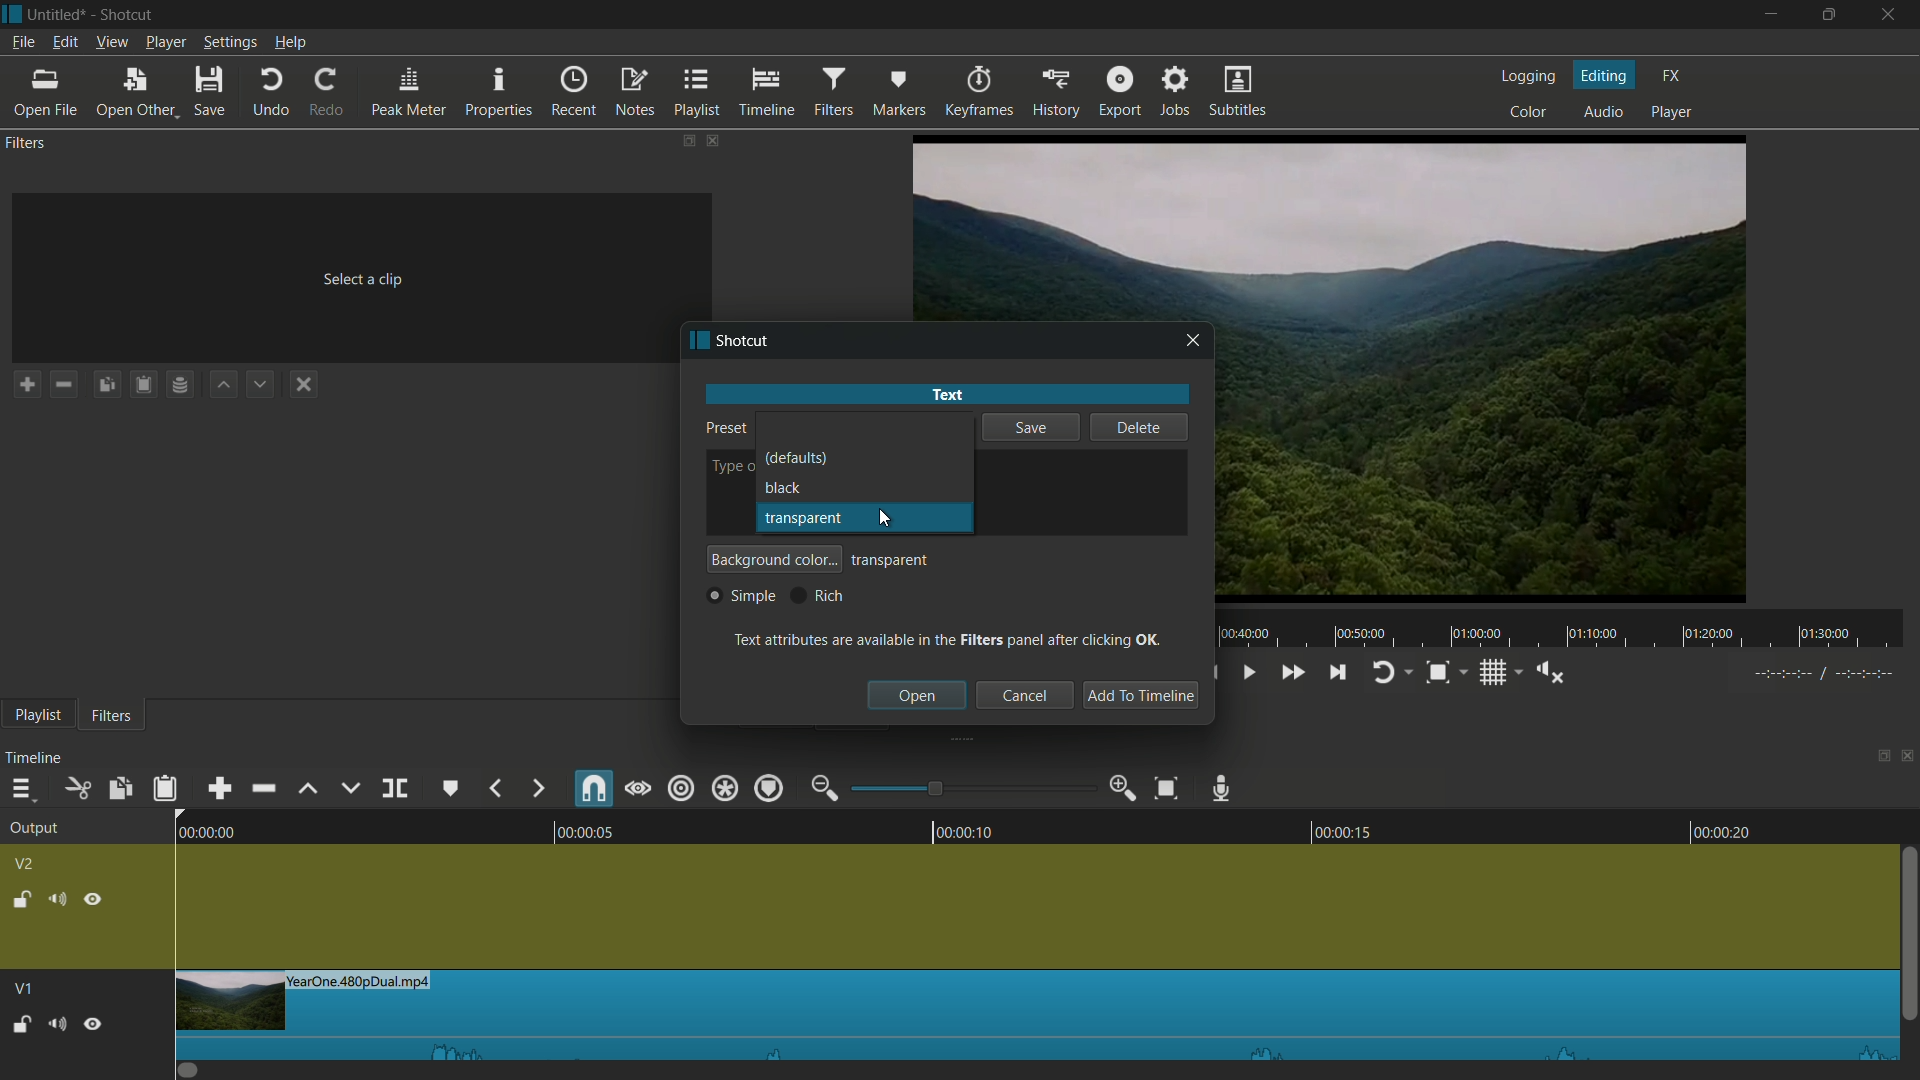 This screenshot has height=1080, width=1920. What do you see at coordinates (260, 789) in the screenshot?
I see `ripple delete` at bounding box center [260, 789].